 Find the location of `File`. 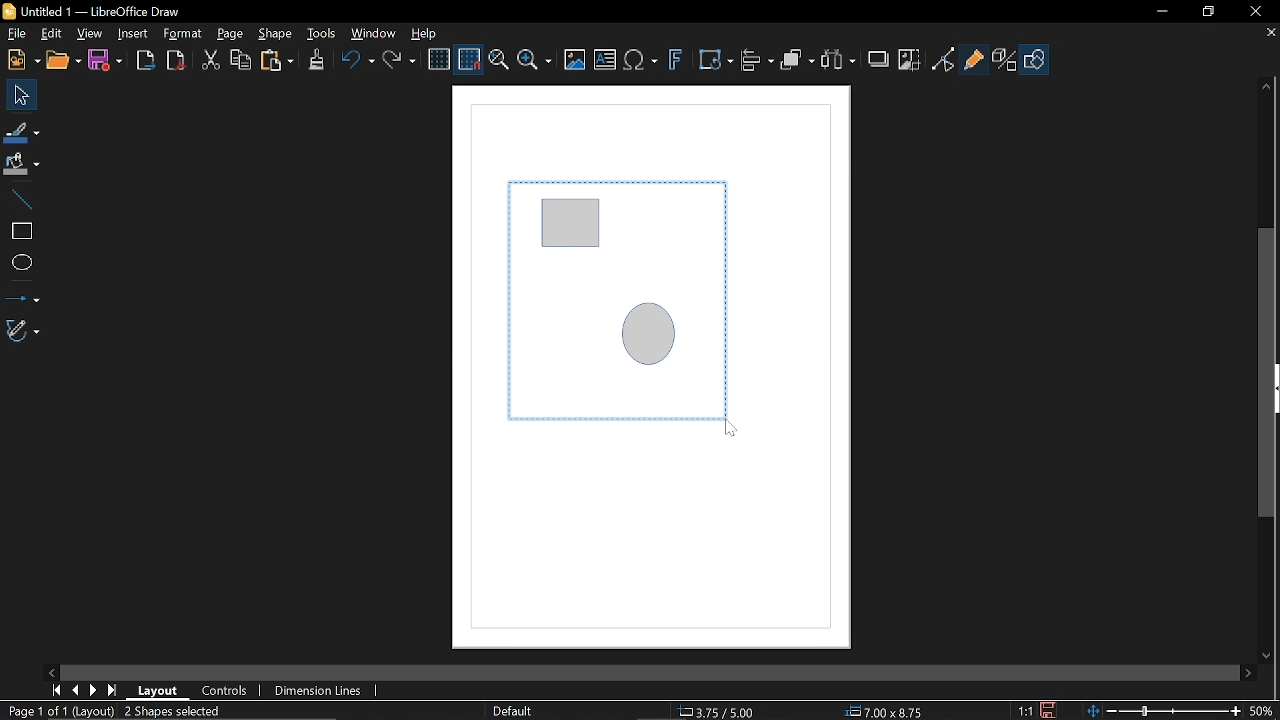

File is located at coordinates (18, 33).